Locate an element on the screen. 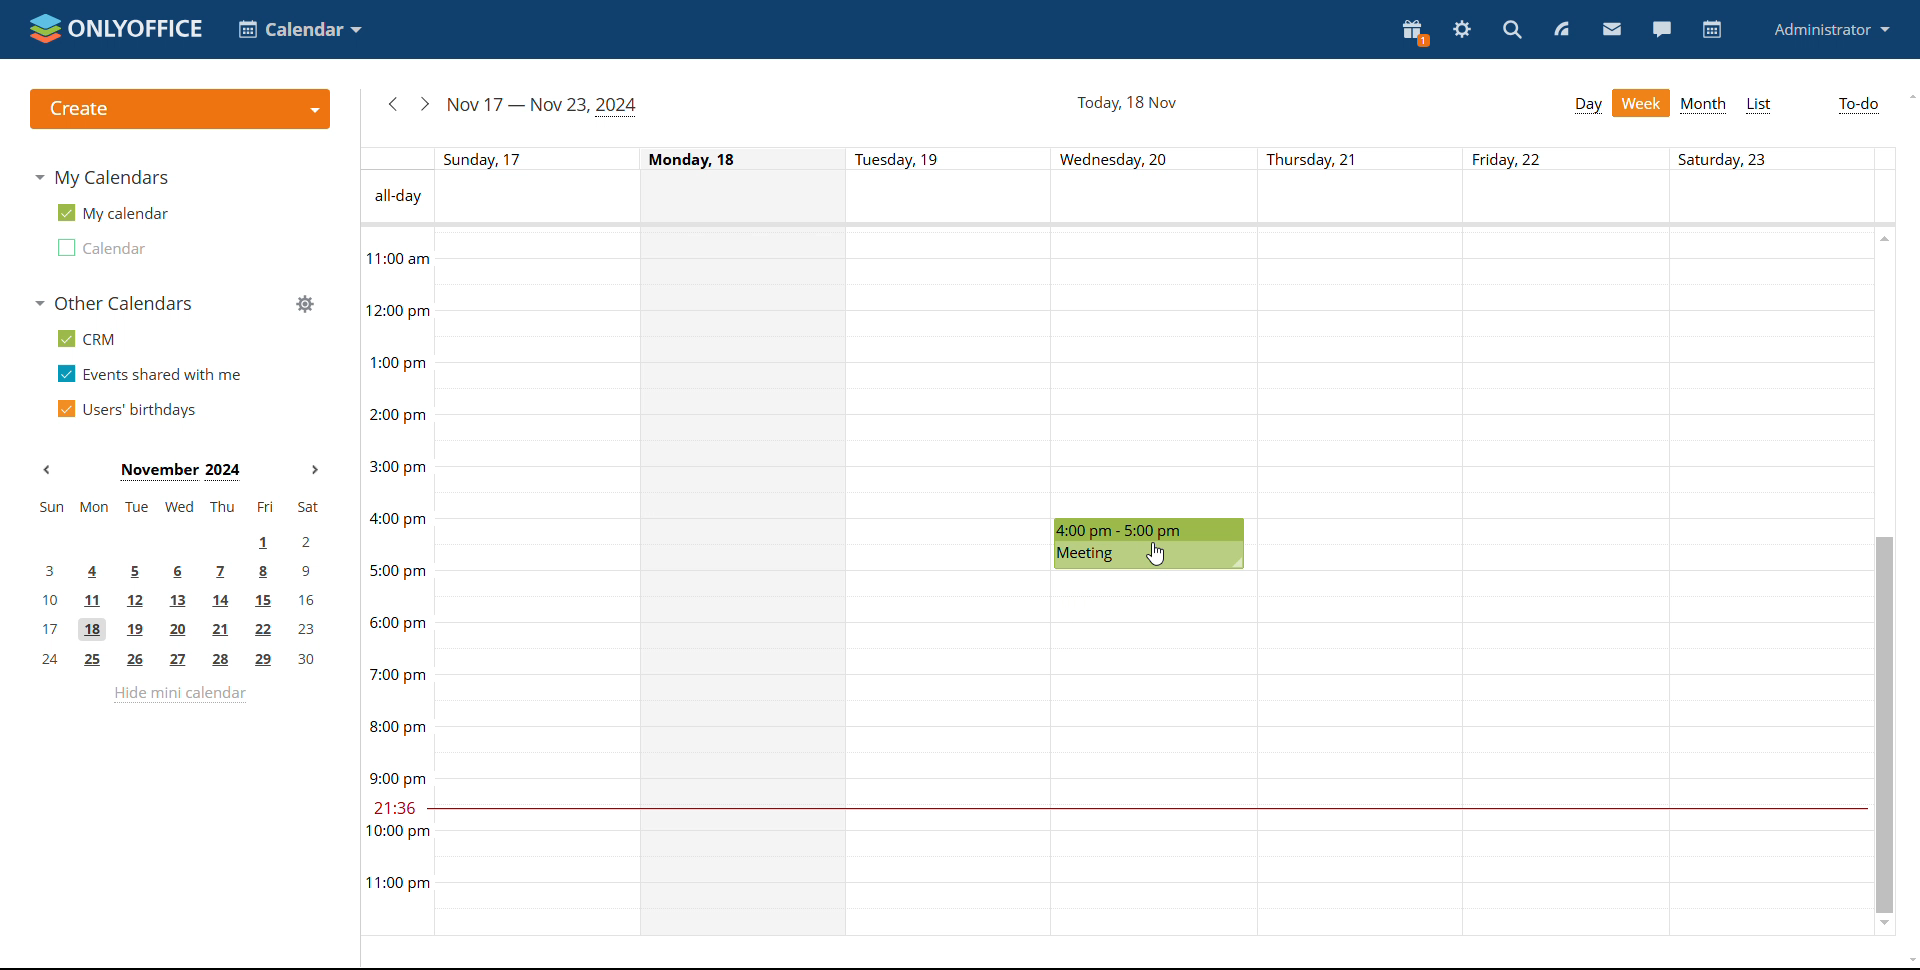 This screenshot has width=1920, height=970. all-day is located at coordinates (395, 197).